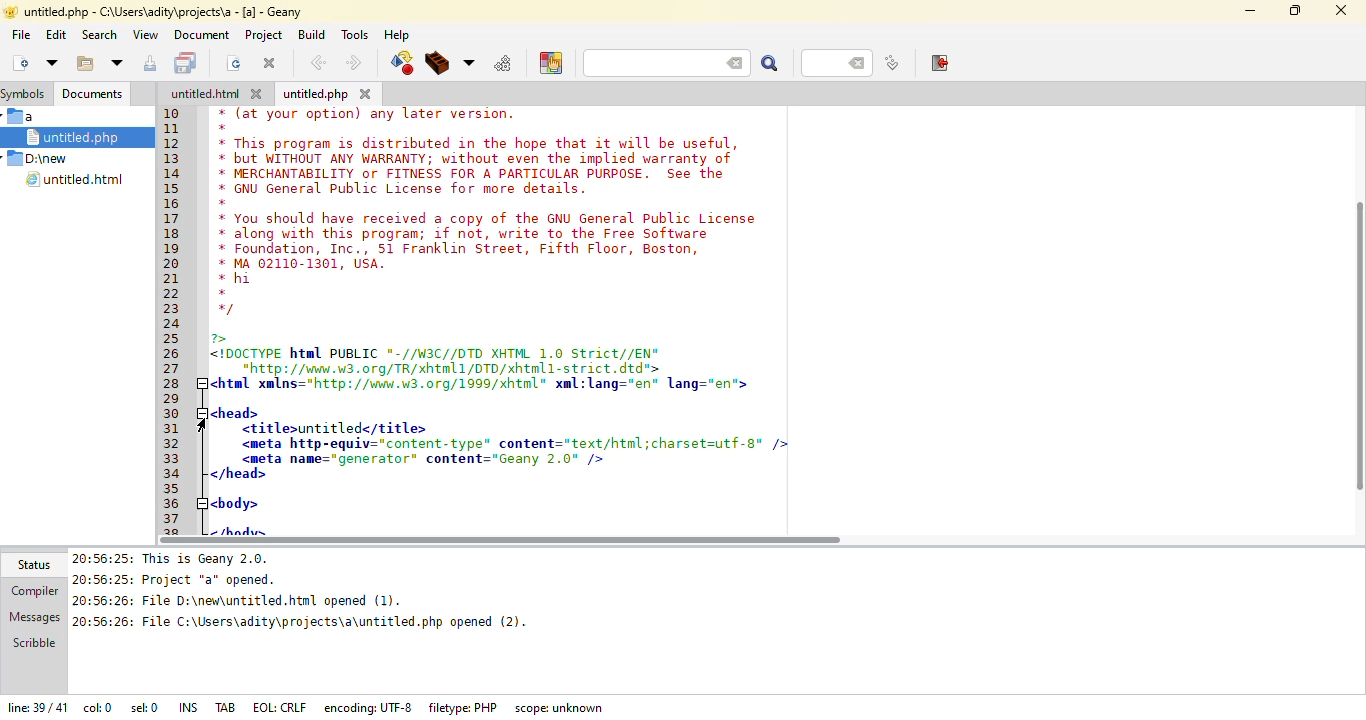 Image resolution: width=1366 pixels, height=720 pixels. I want to click on choose color, so click(550, 64).